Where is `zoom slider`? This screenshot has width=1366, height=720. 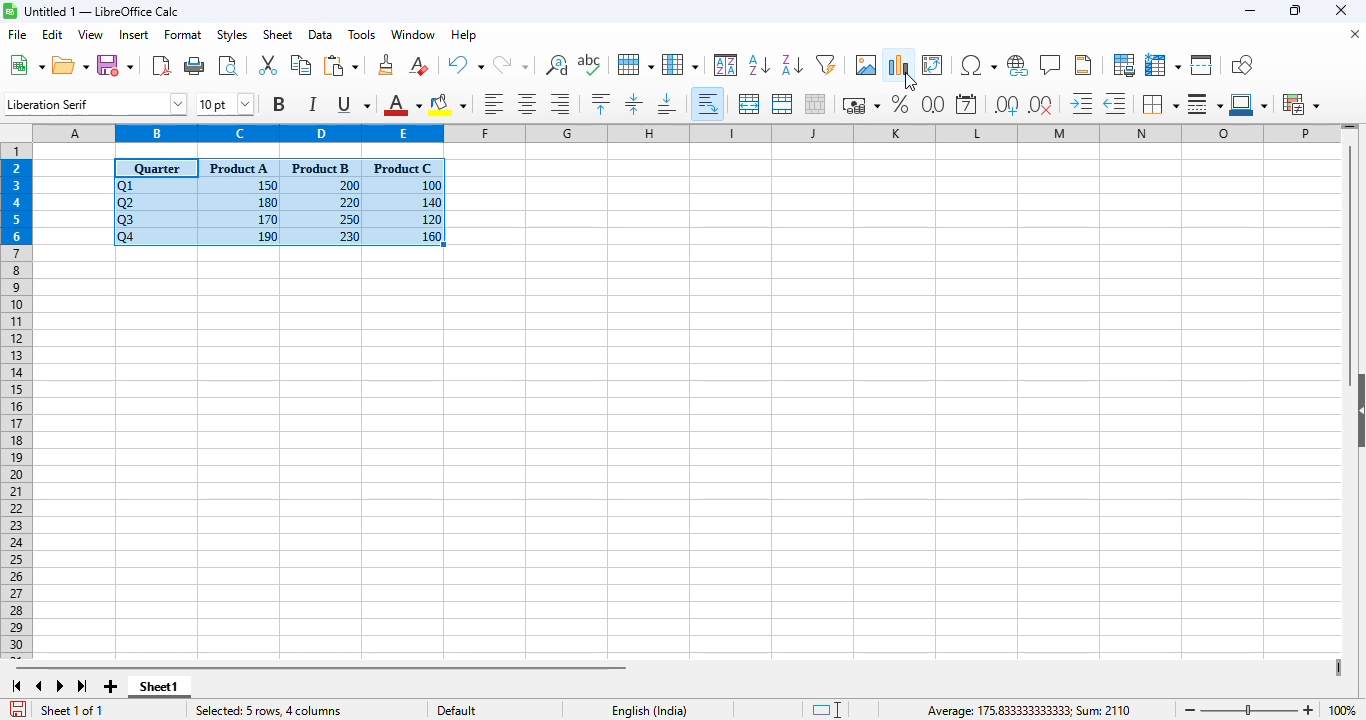
zoom slider is located at coordinates (1251, 711).